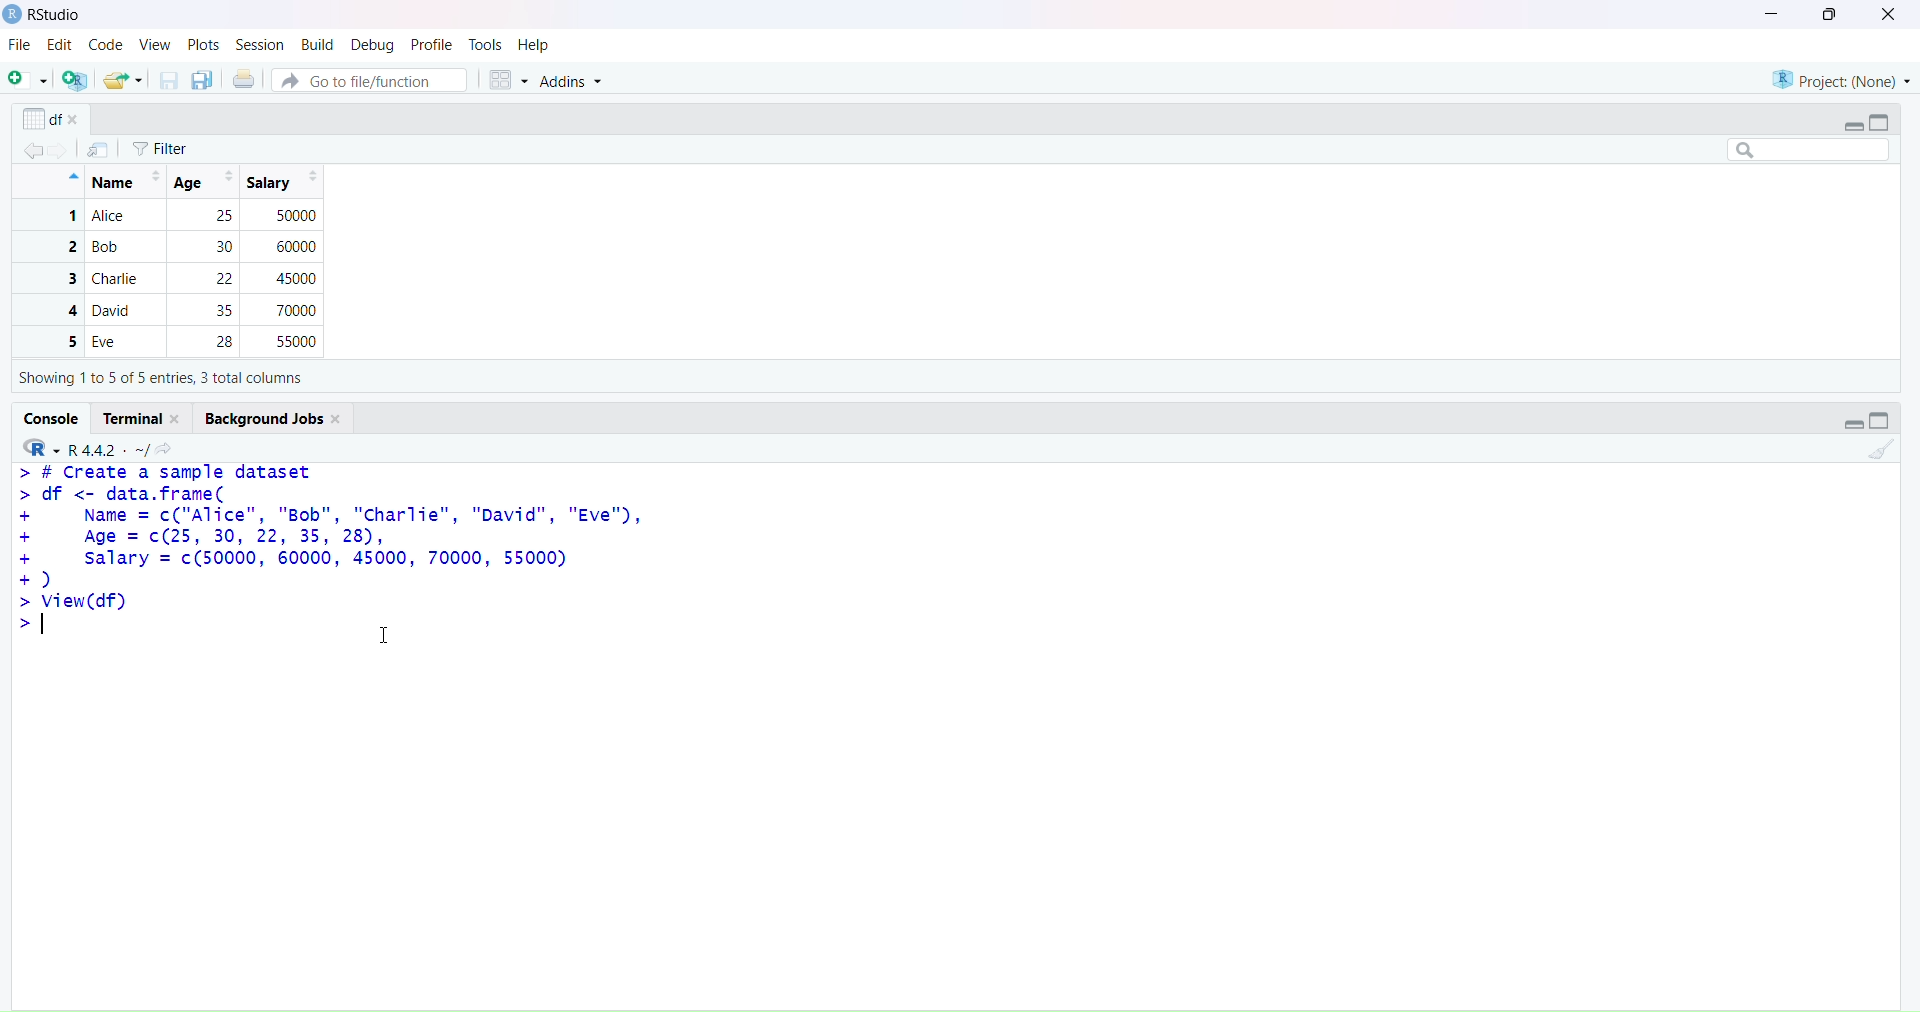  Describe the element at coordinates (319, 45) in the screenshot. I see `build` at that location.